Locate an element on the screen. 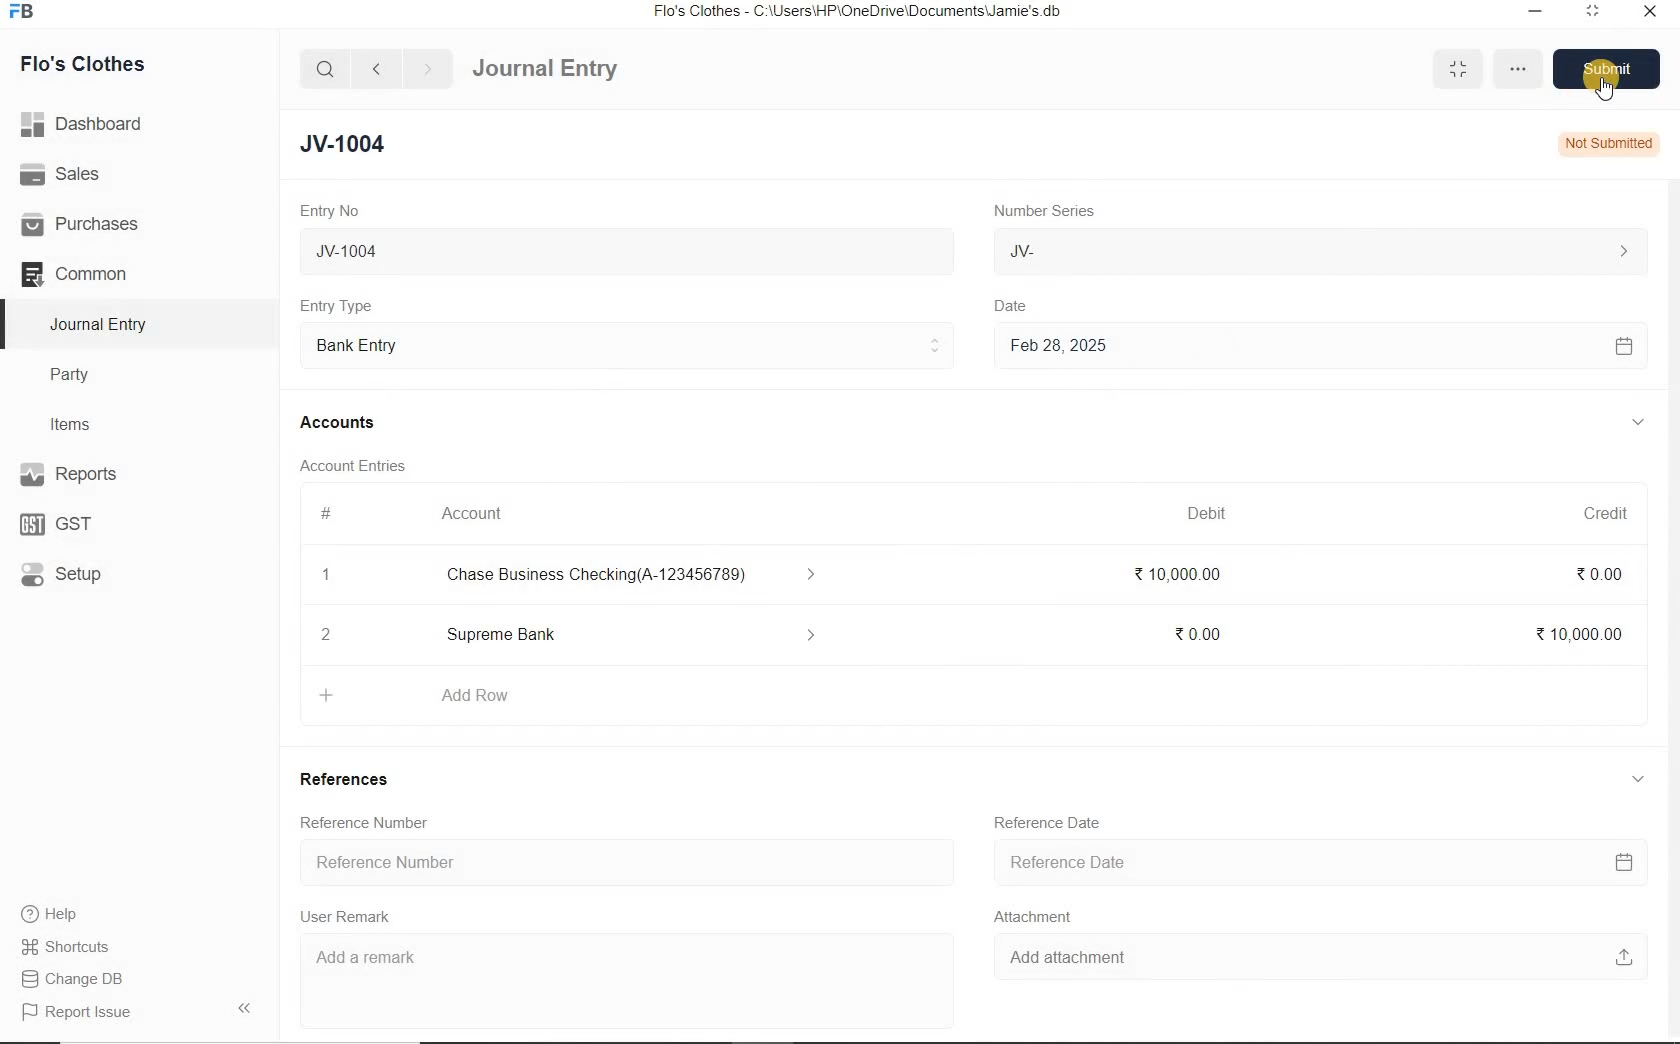  2 is located at coordinates (330, 634).